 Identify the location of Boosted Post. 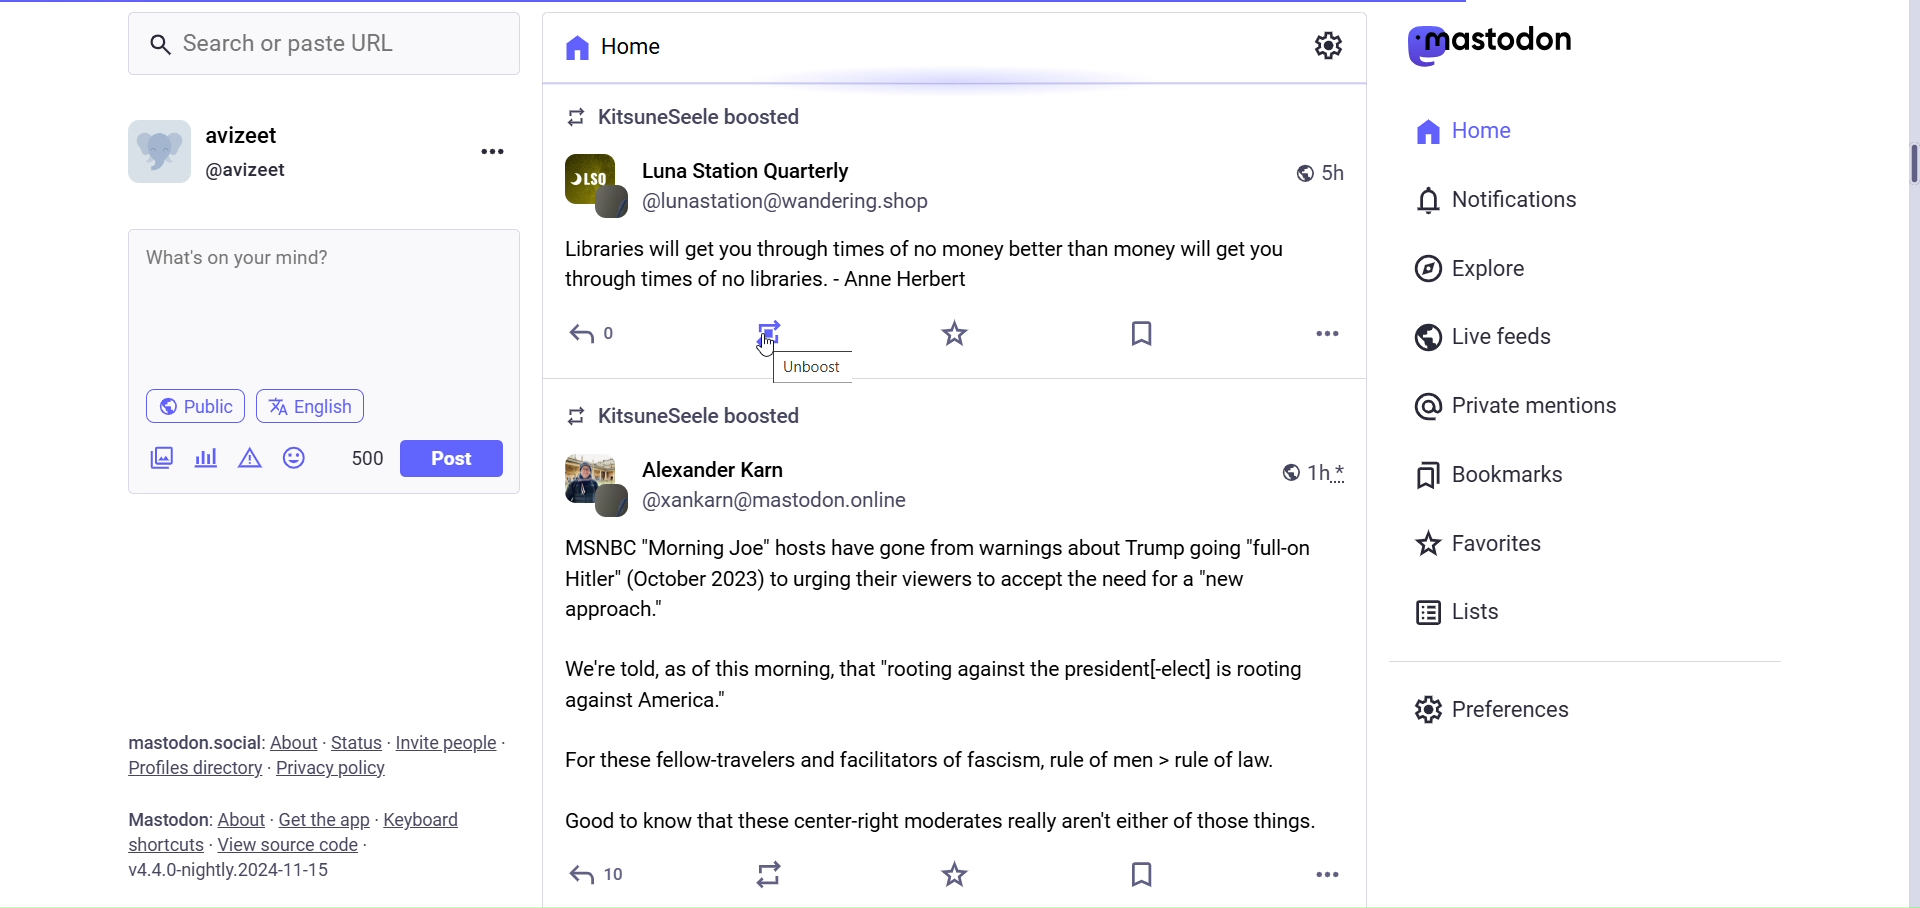
(700, 119).